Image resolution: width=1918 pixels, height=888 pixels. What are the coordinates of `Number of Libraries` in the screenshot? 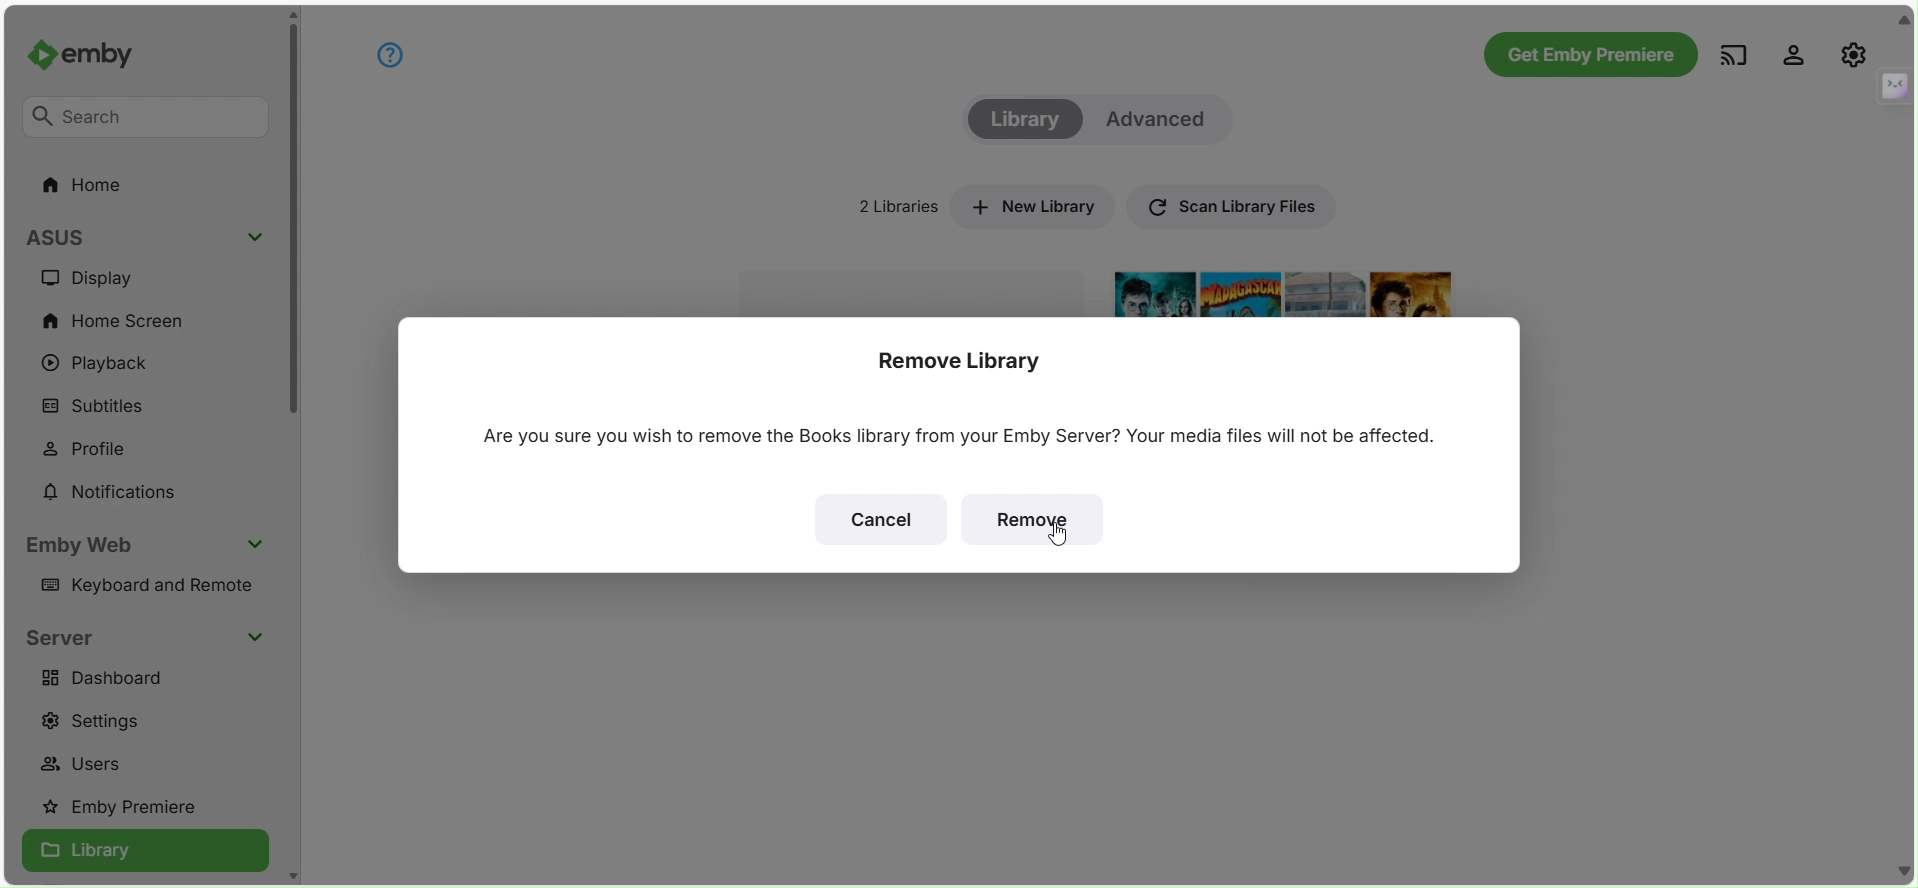 It's located at (890, 206).